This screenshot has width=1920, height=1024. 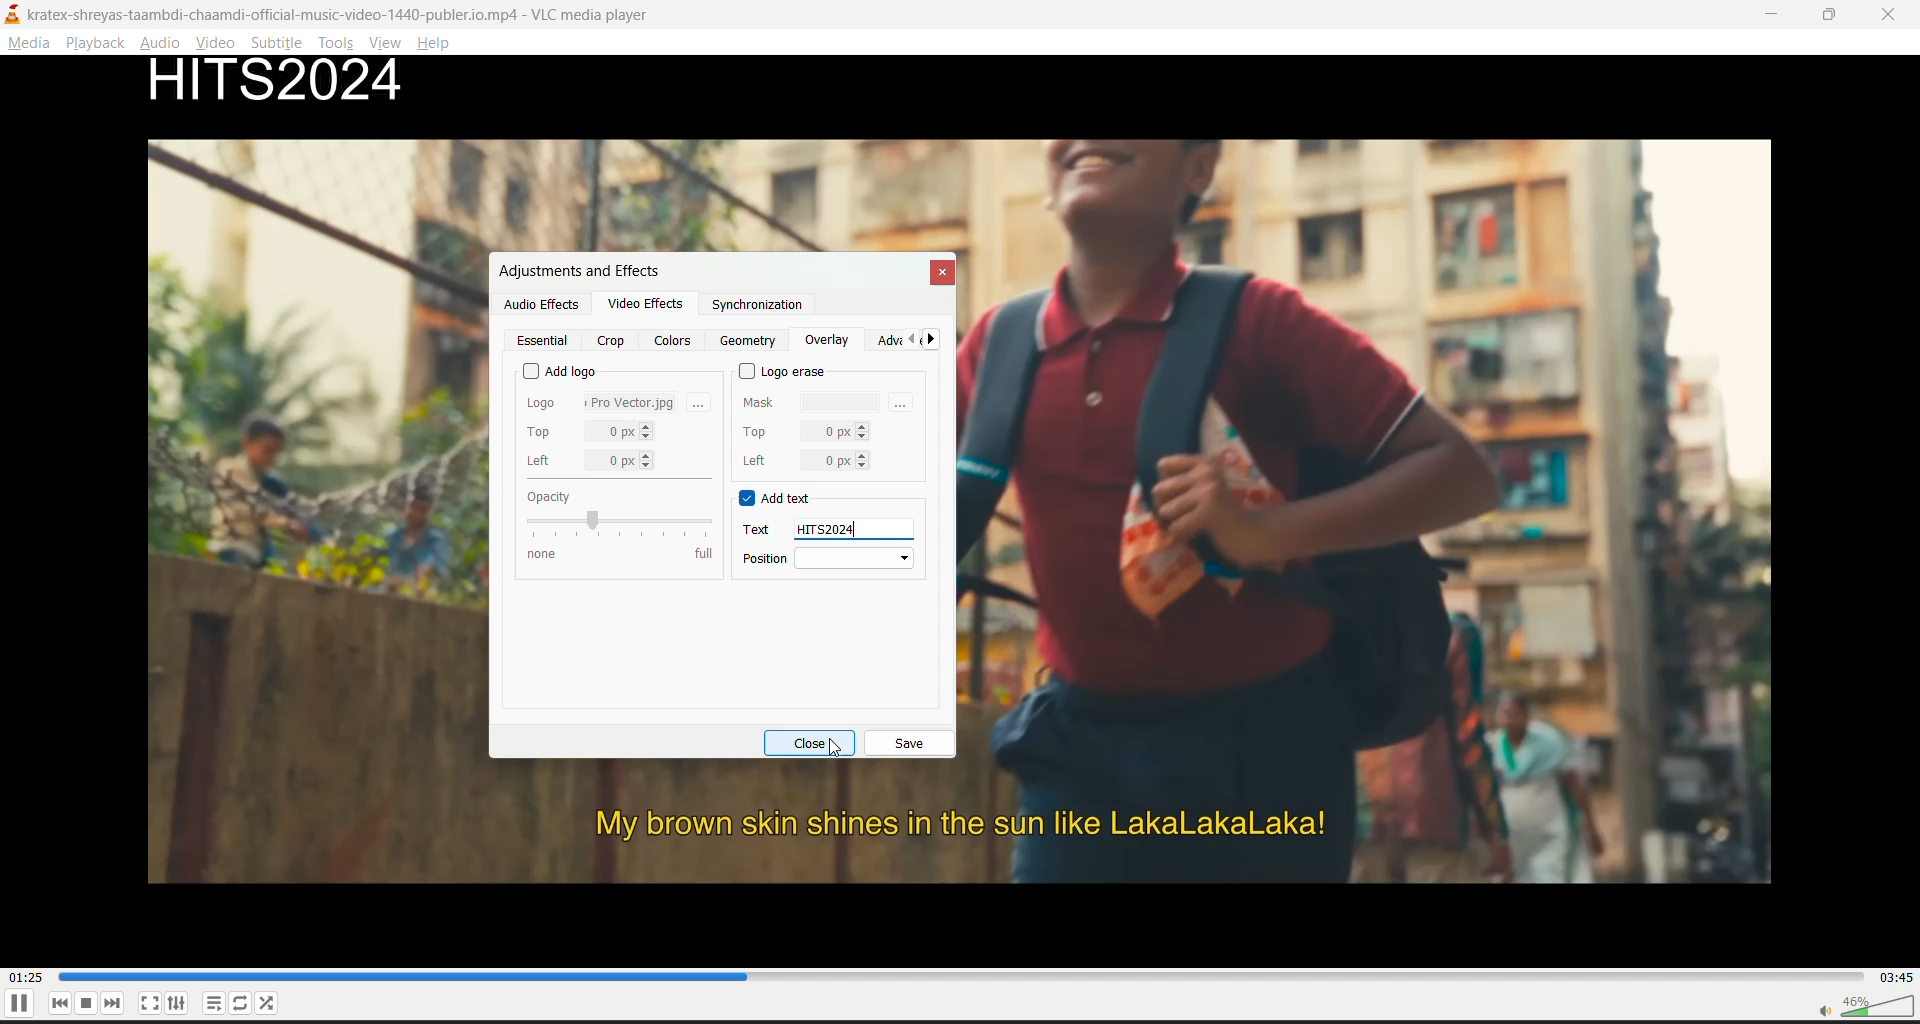 What do you see at coordinates (295, 92) in the screenshot?
I see `watermark` at bounding box center [295, 92].